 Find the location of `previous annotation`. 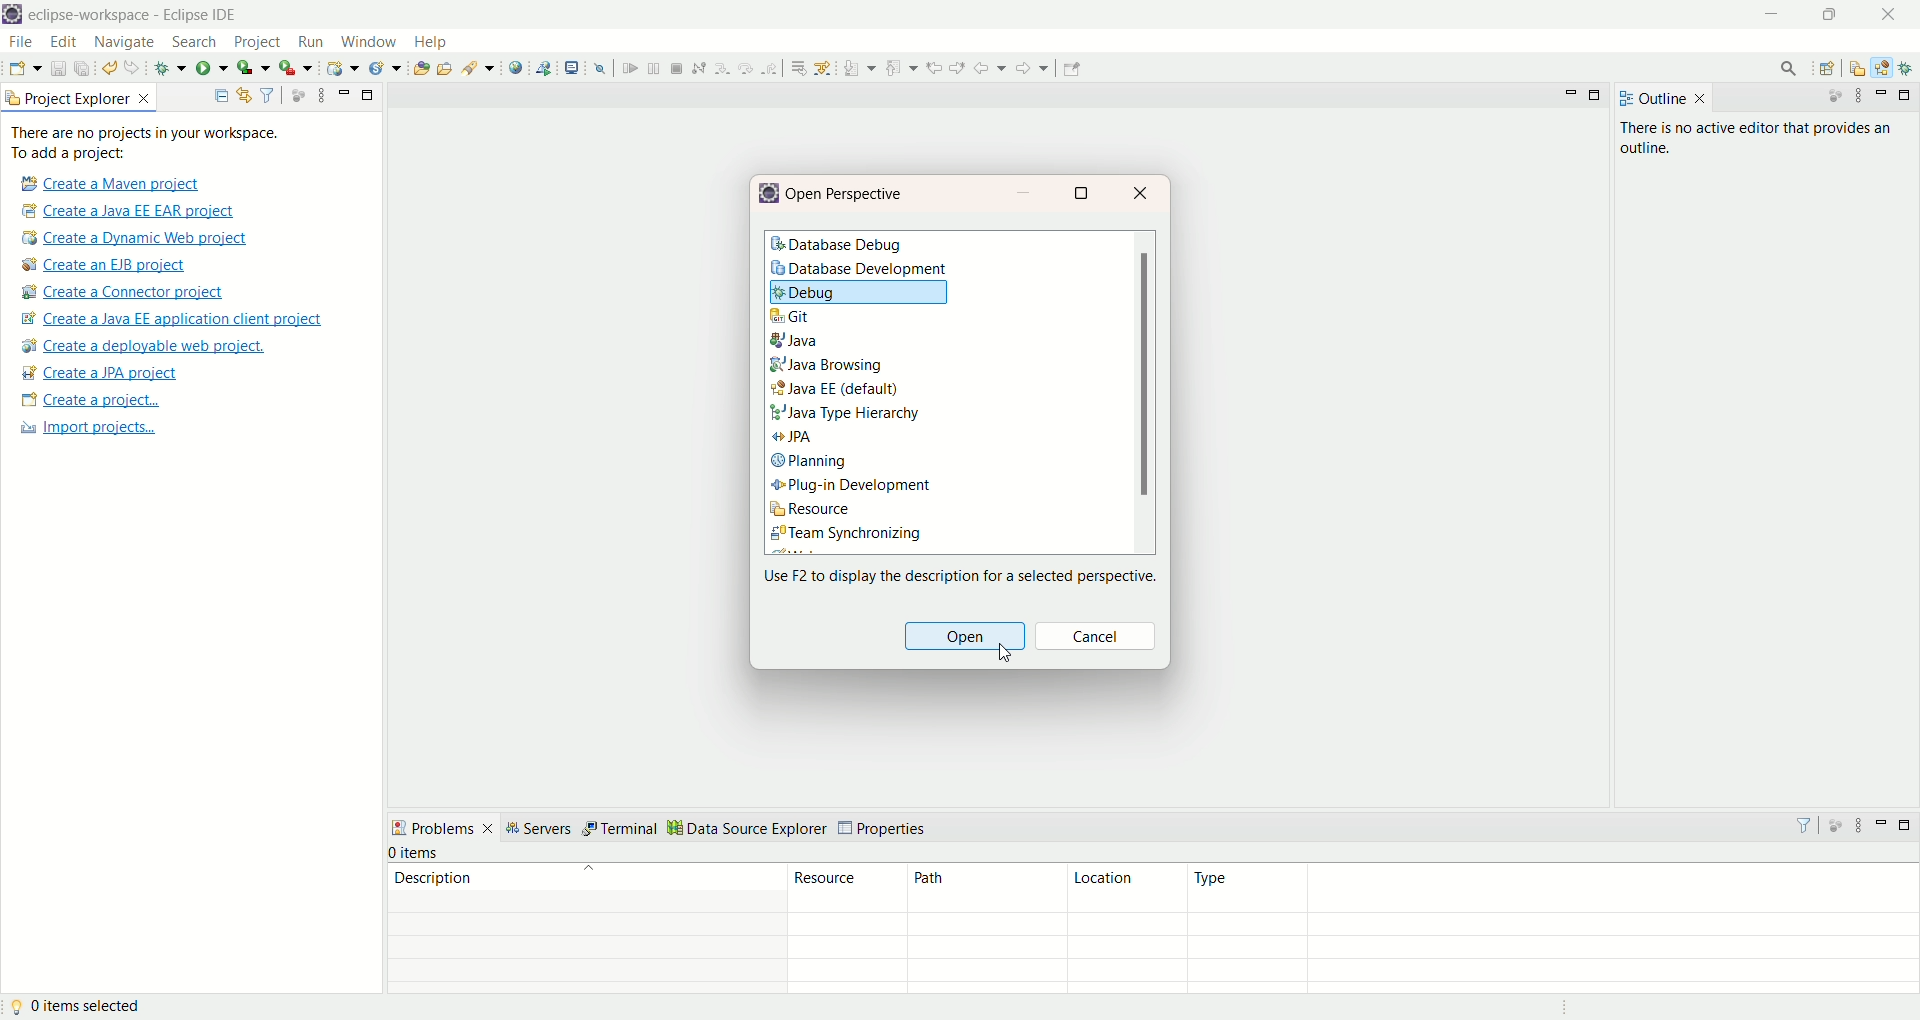

previous annotation is located at coordinates (902, 68).